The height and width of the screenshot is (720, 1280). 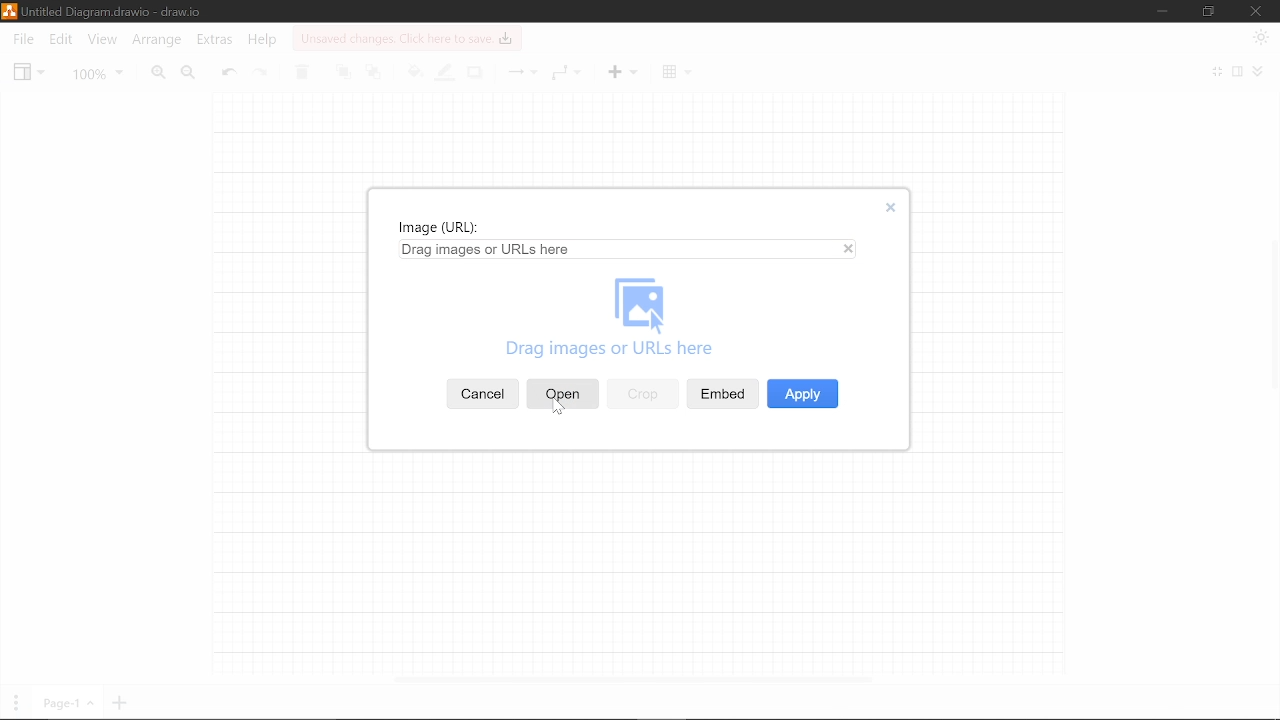 What do you see at coordinates (1262, 37) in the screenshot?
I see `Appearence` at bounding box center [1262, 37].